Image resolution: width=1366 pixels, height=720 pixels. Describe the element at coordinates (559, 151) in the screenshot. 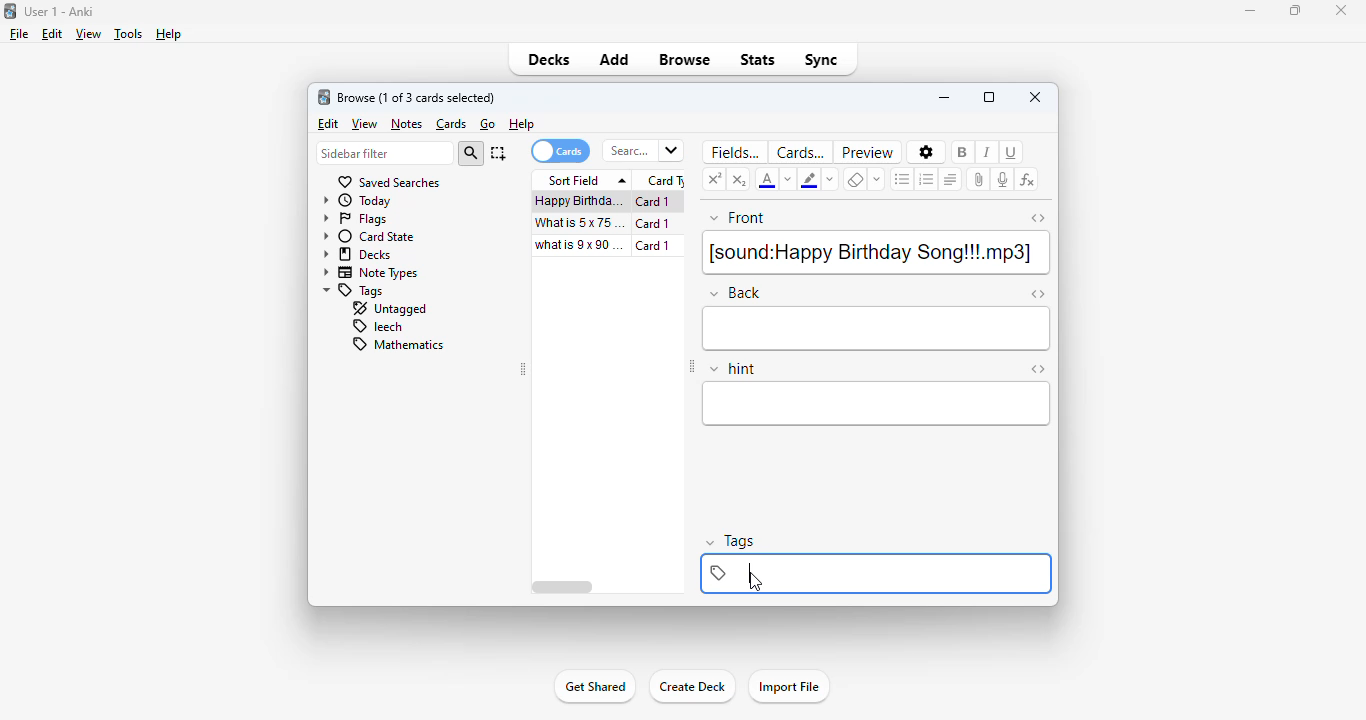

I see `cards` at that location.